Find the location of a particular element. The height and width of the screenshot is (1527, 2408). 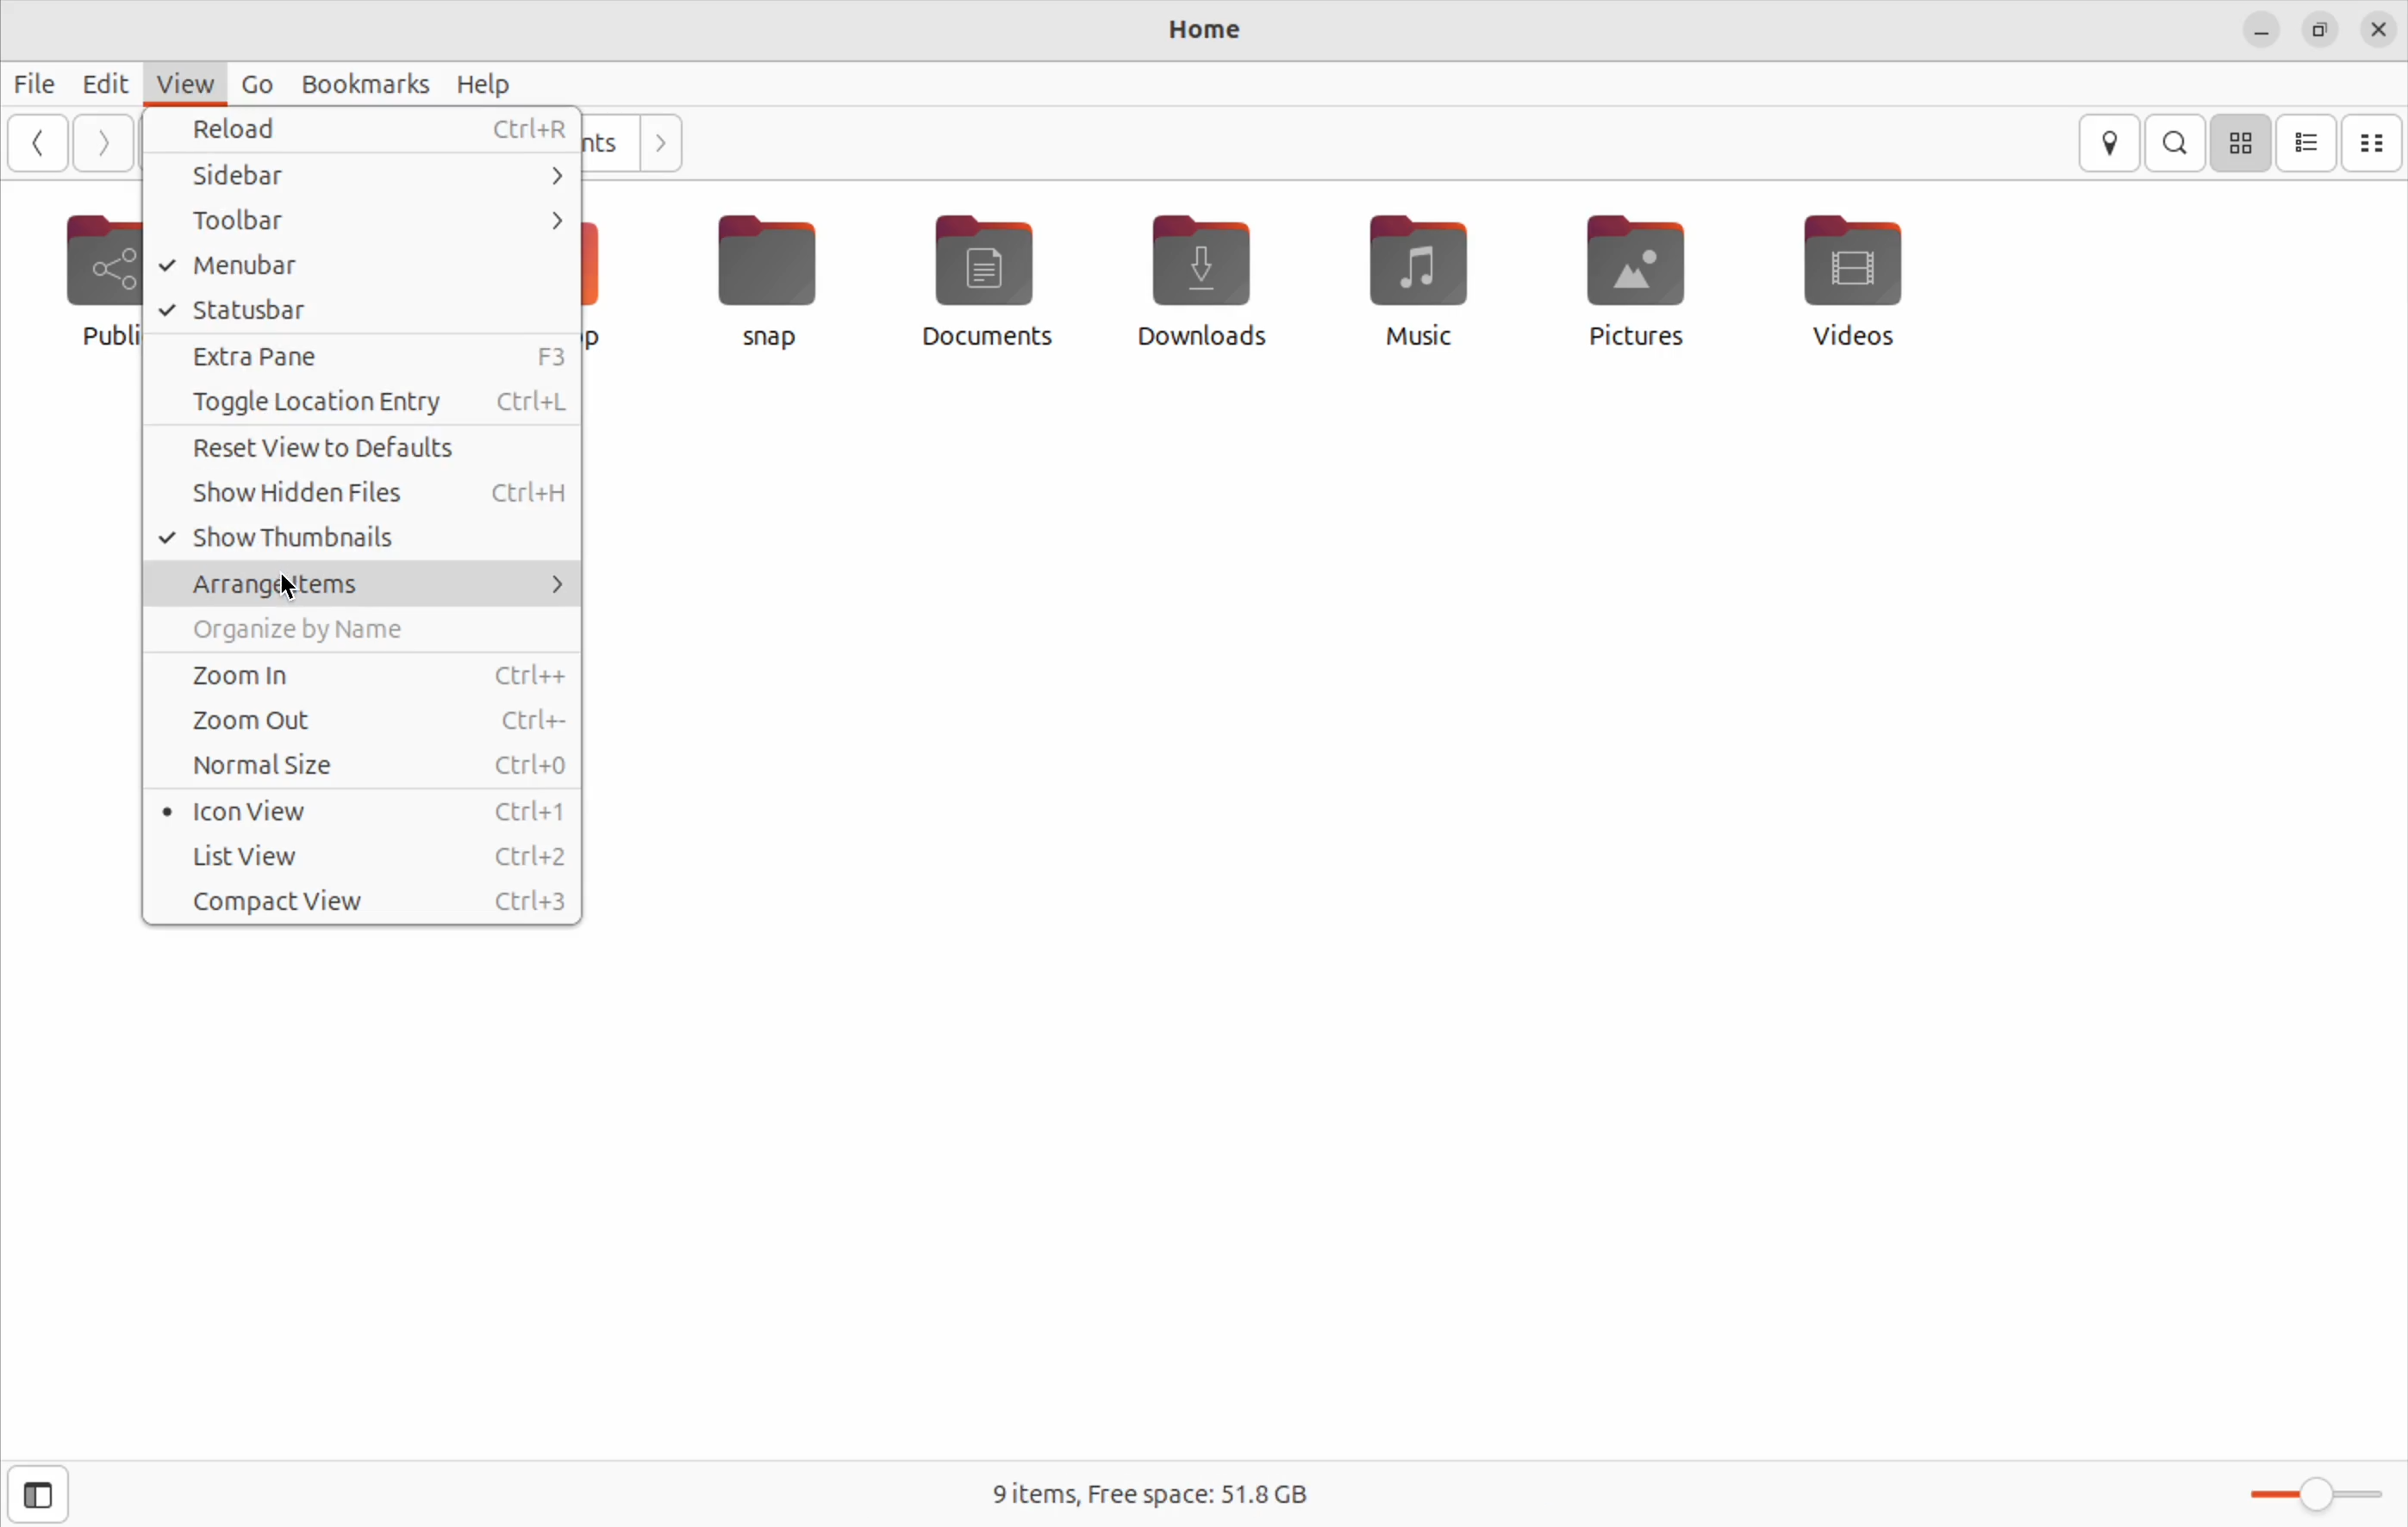

Show thumb nails is located at coordinates (365, 537).